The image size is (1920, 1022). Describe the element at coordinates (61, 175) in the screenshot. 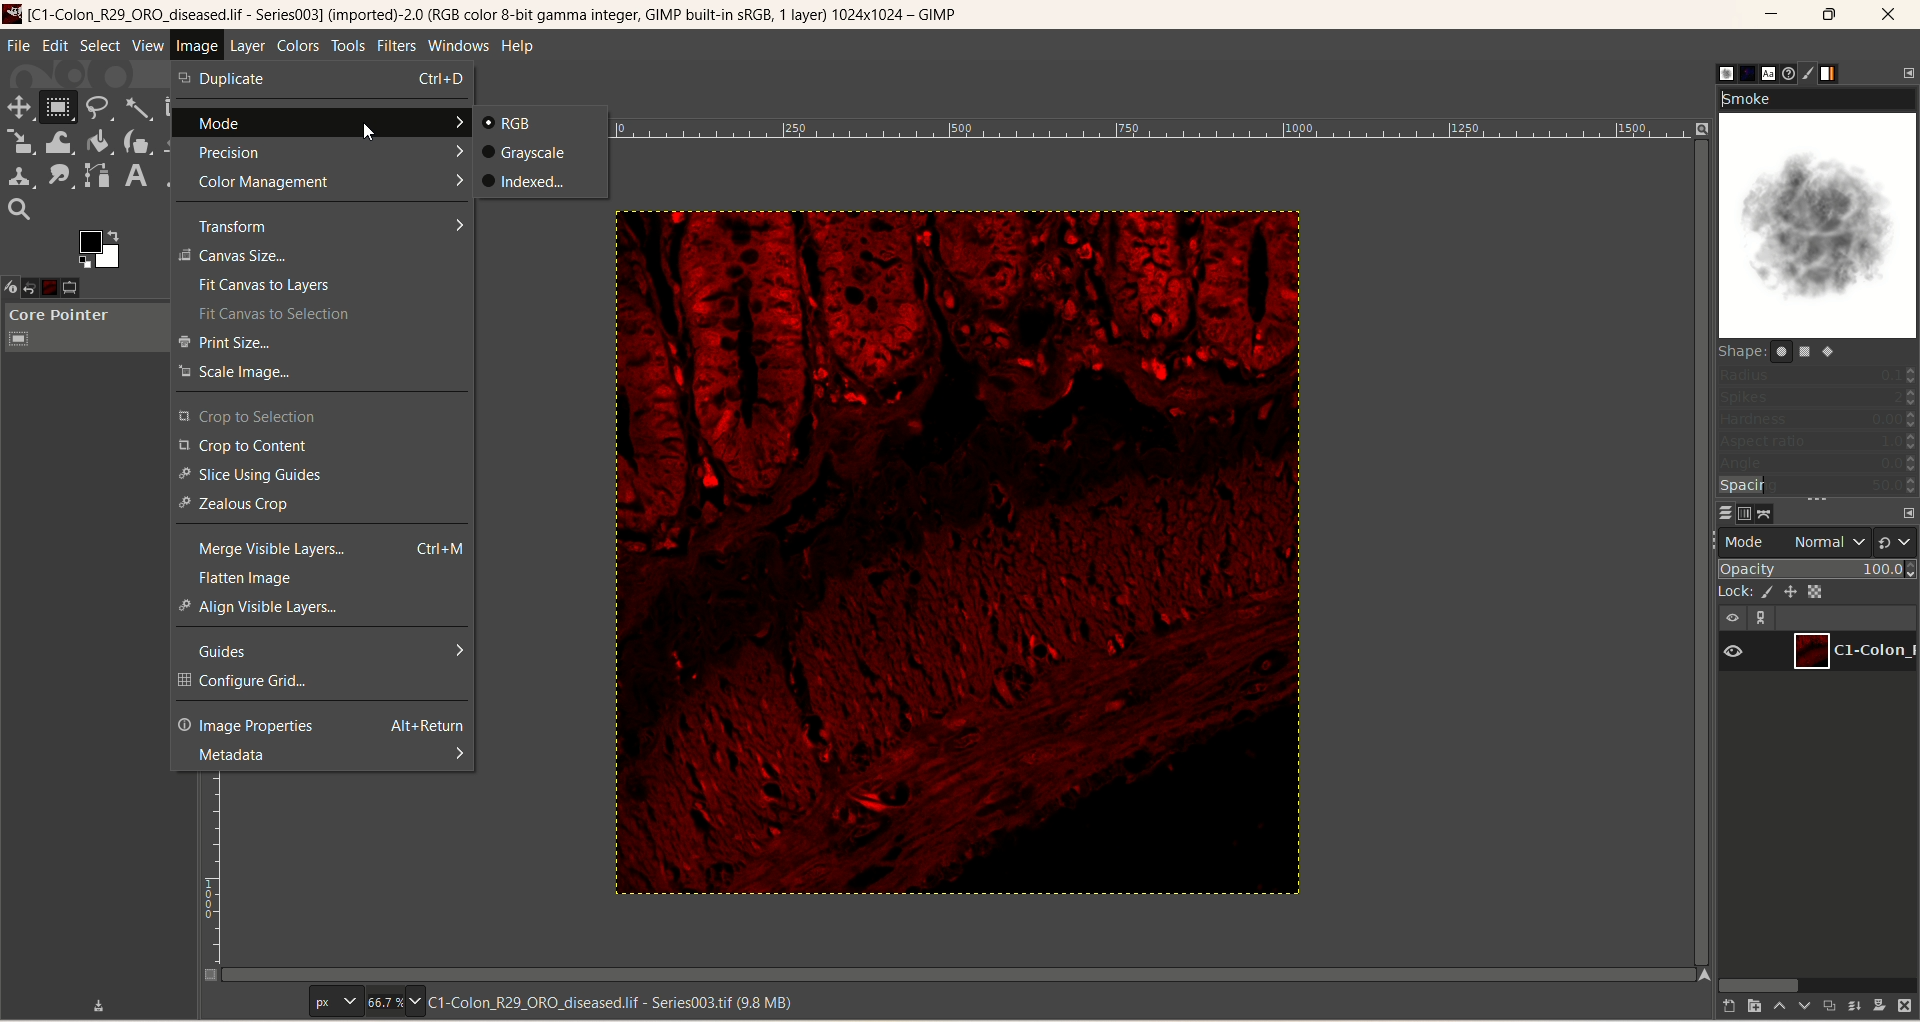

I see `smudge tool` at that location.